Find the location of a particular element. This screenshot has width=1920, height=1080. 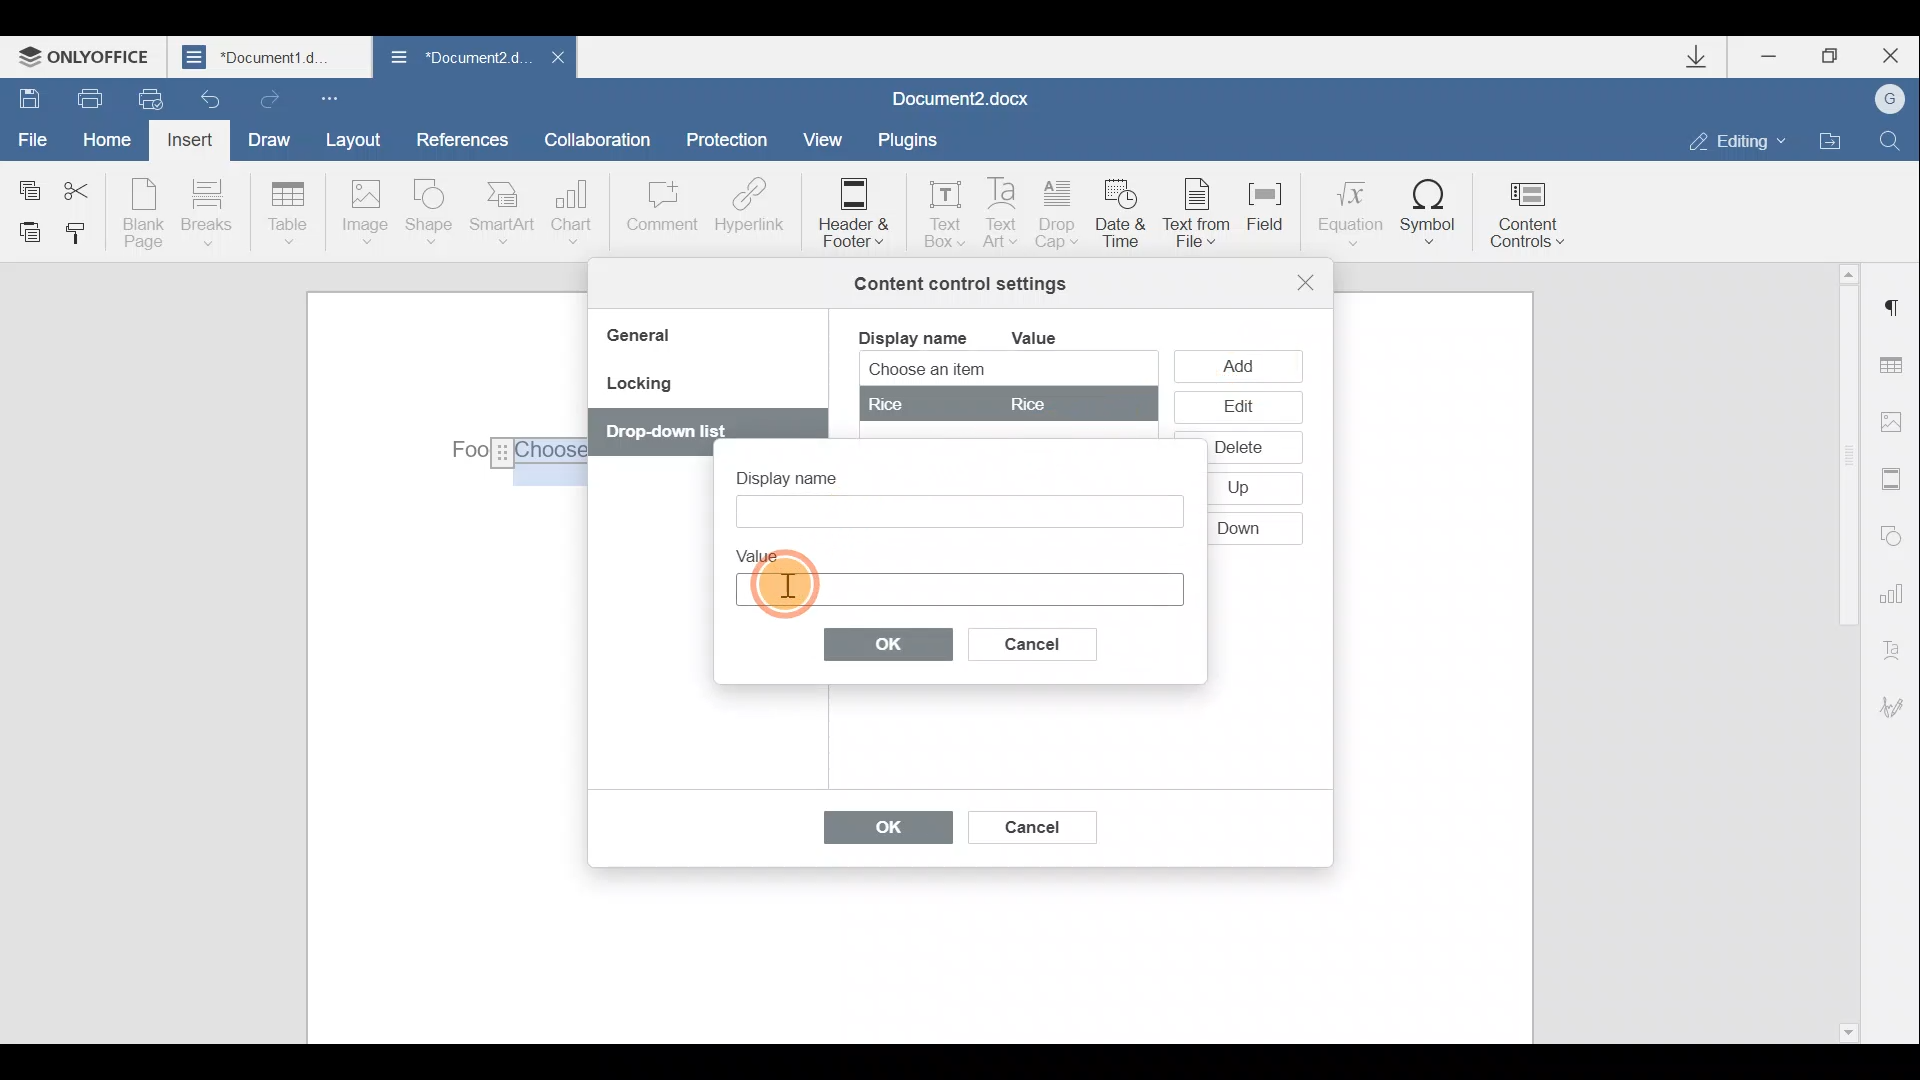

Cut is located at coordinates (88, 187).